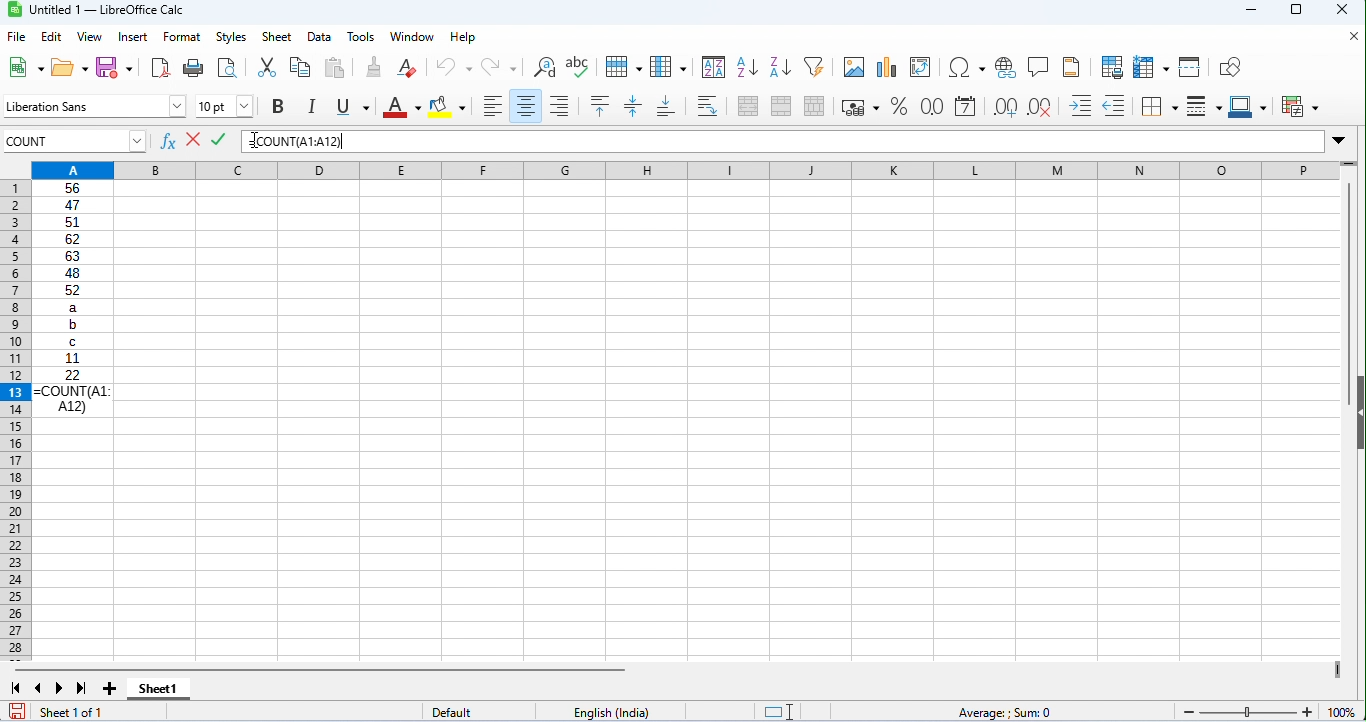  What do you see at coordinates (73, 290) in the screenshot?
I see `52` at bounding box center [73, 290].